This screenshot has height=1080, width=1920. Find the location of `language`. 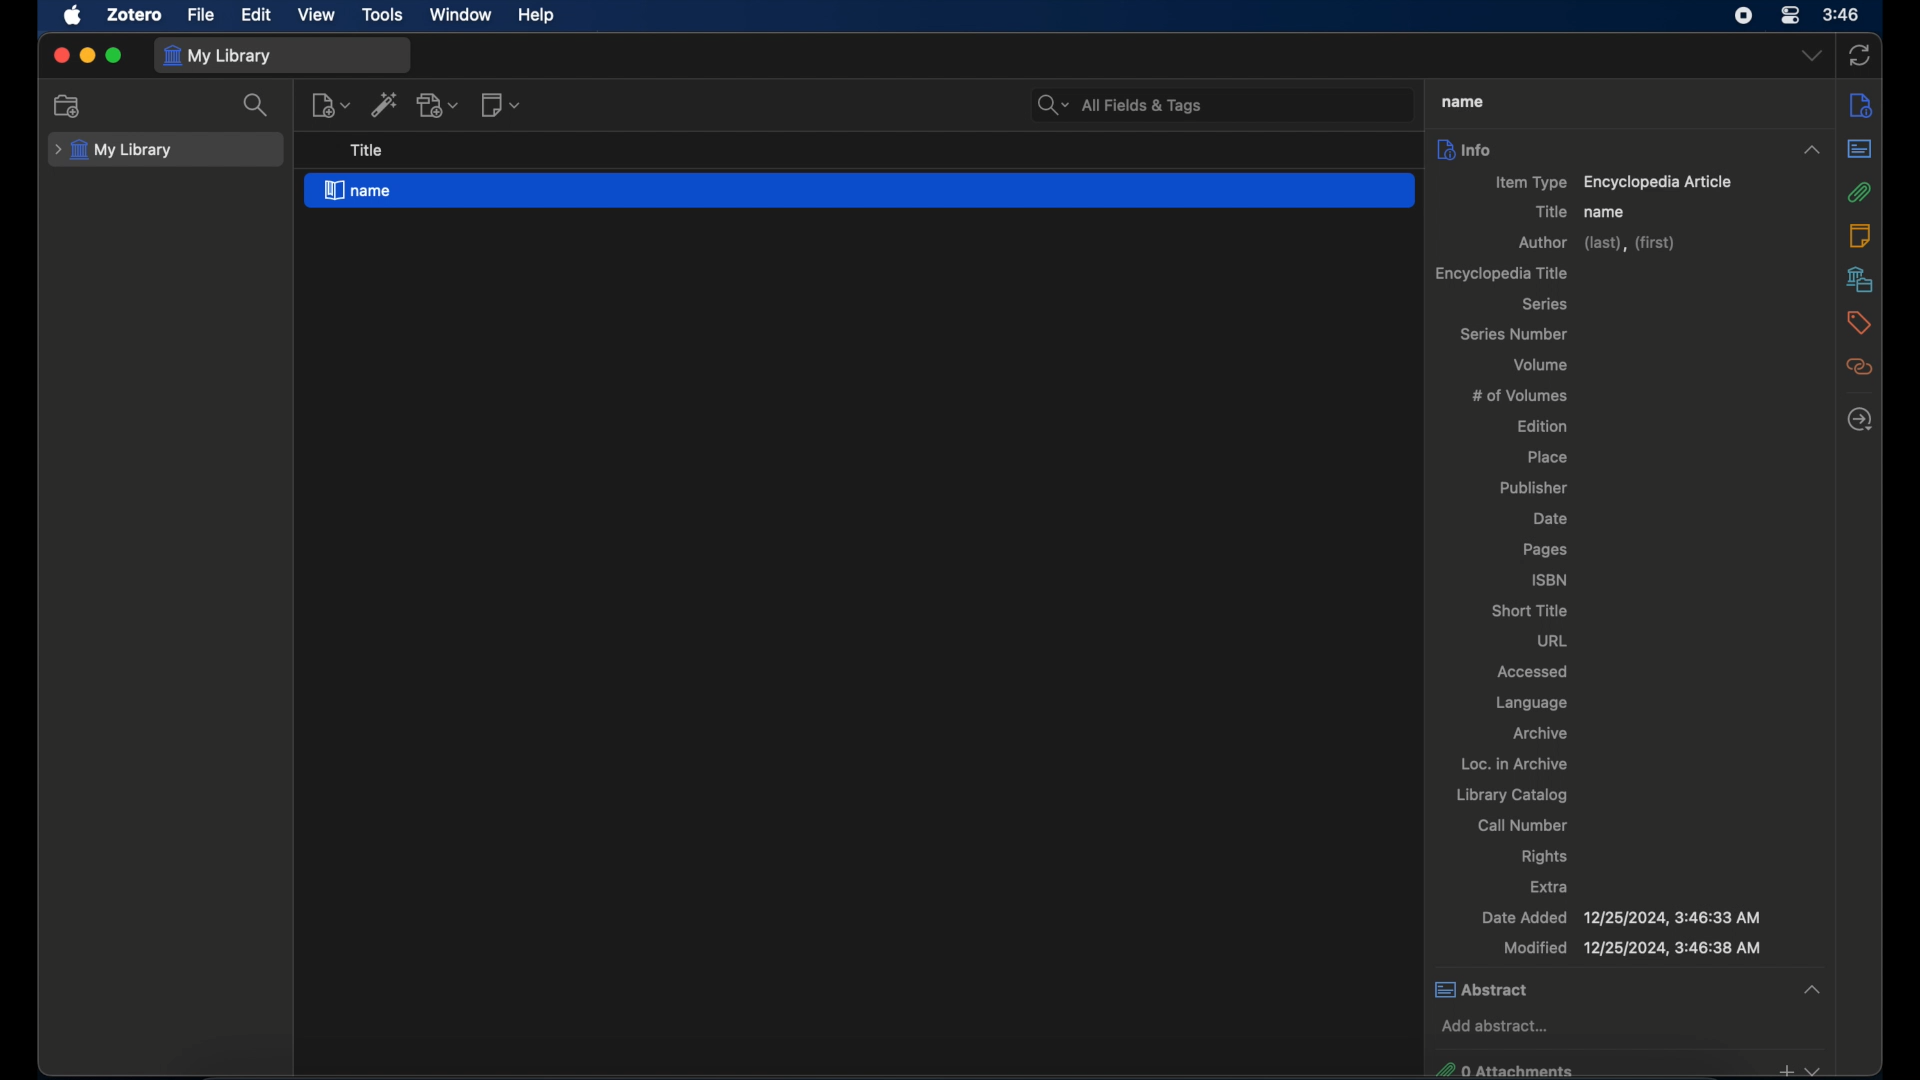

language is located at coordinates (1531, 703).